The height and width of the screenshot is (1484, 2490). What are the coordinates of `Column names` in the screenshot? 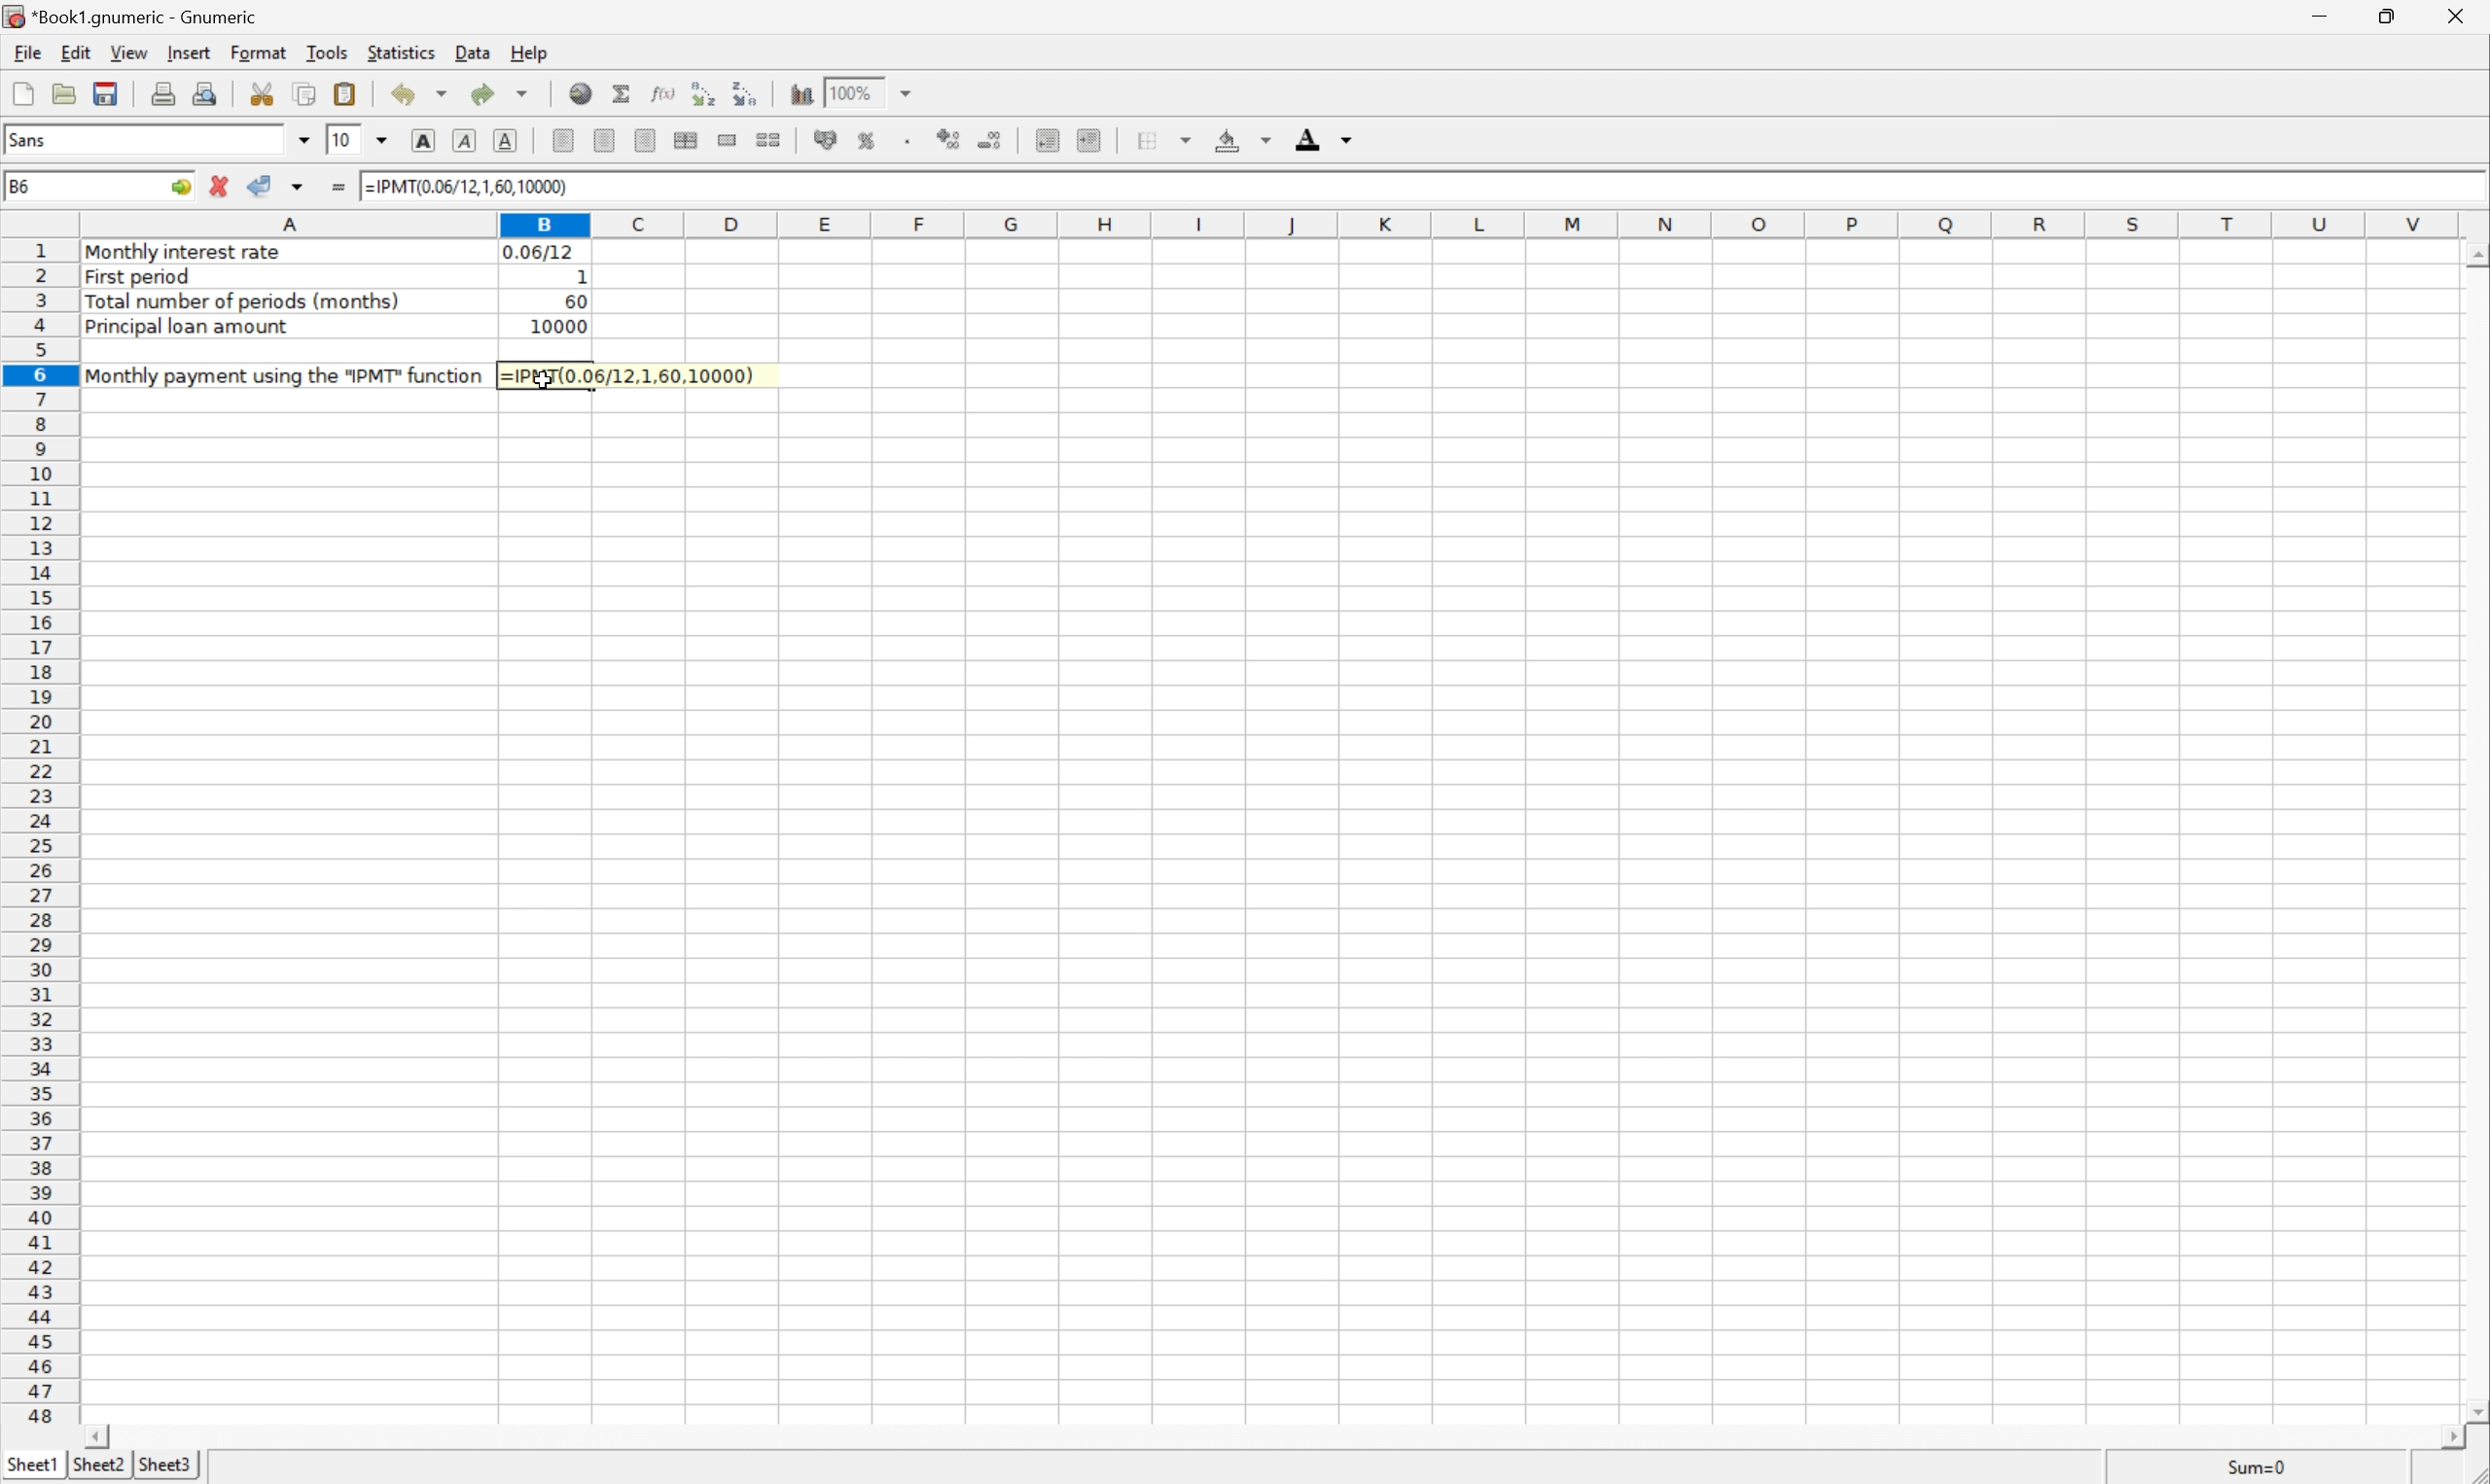 It's located at (1269, 227).